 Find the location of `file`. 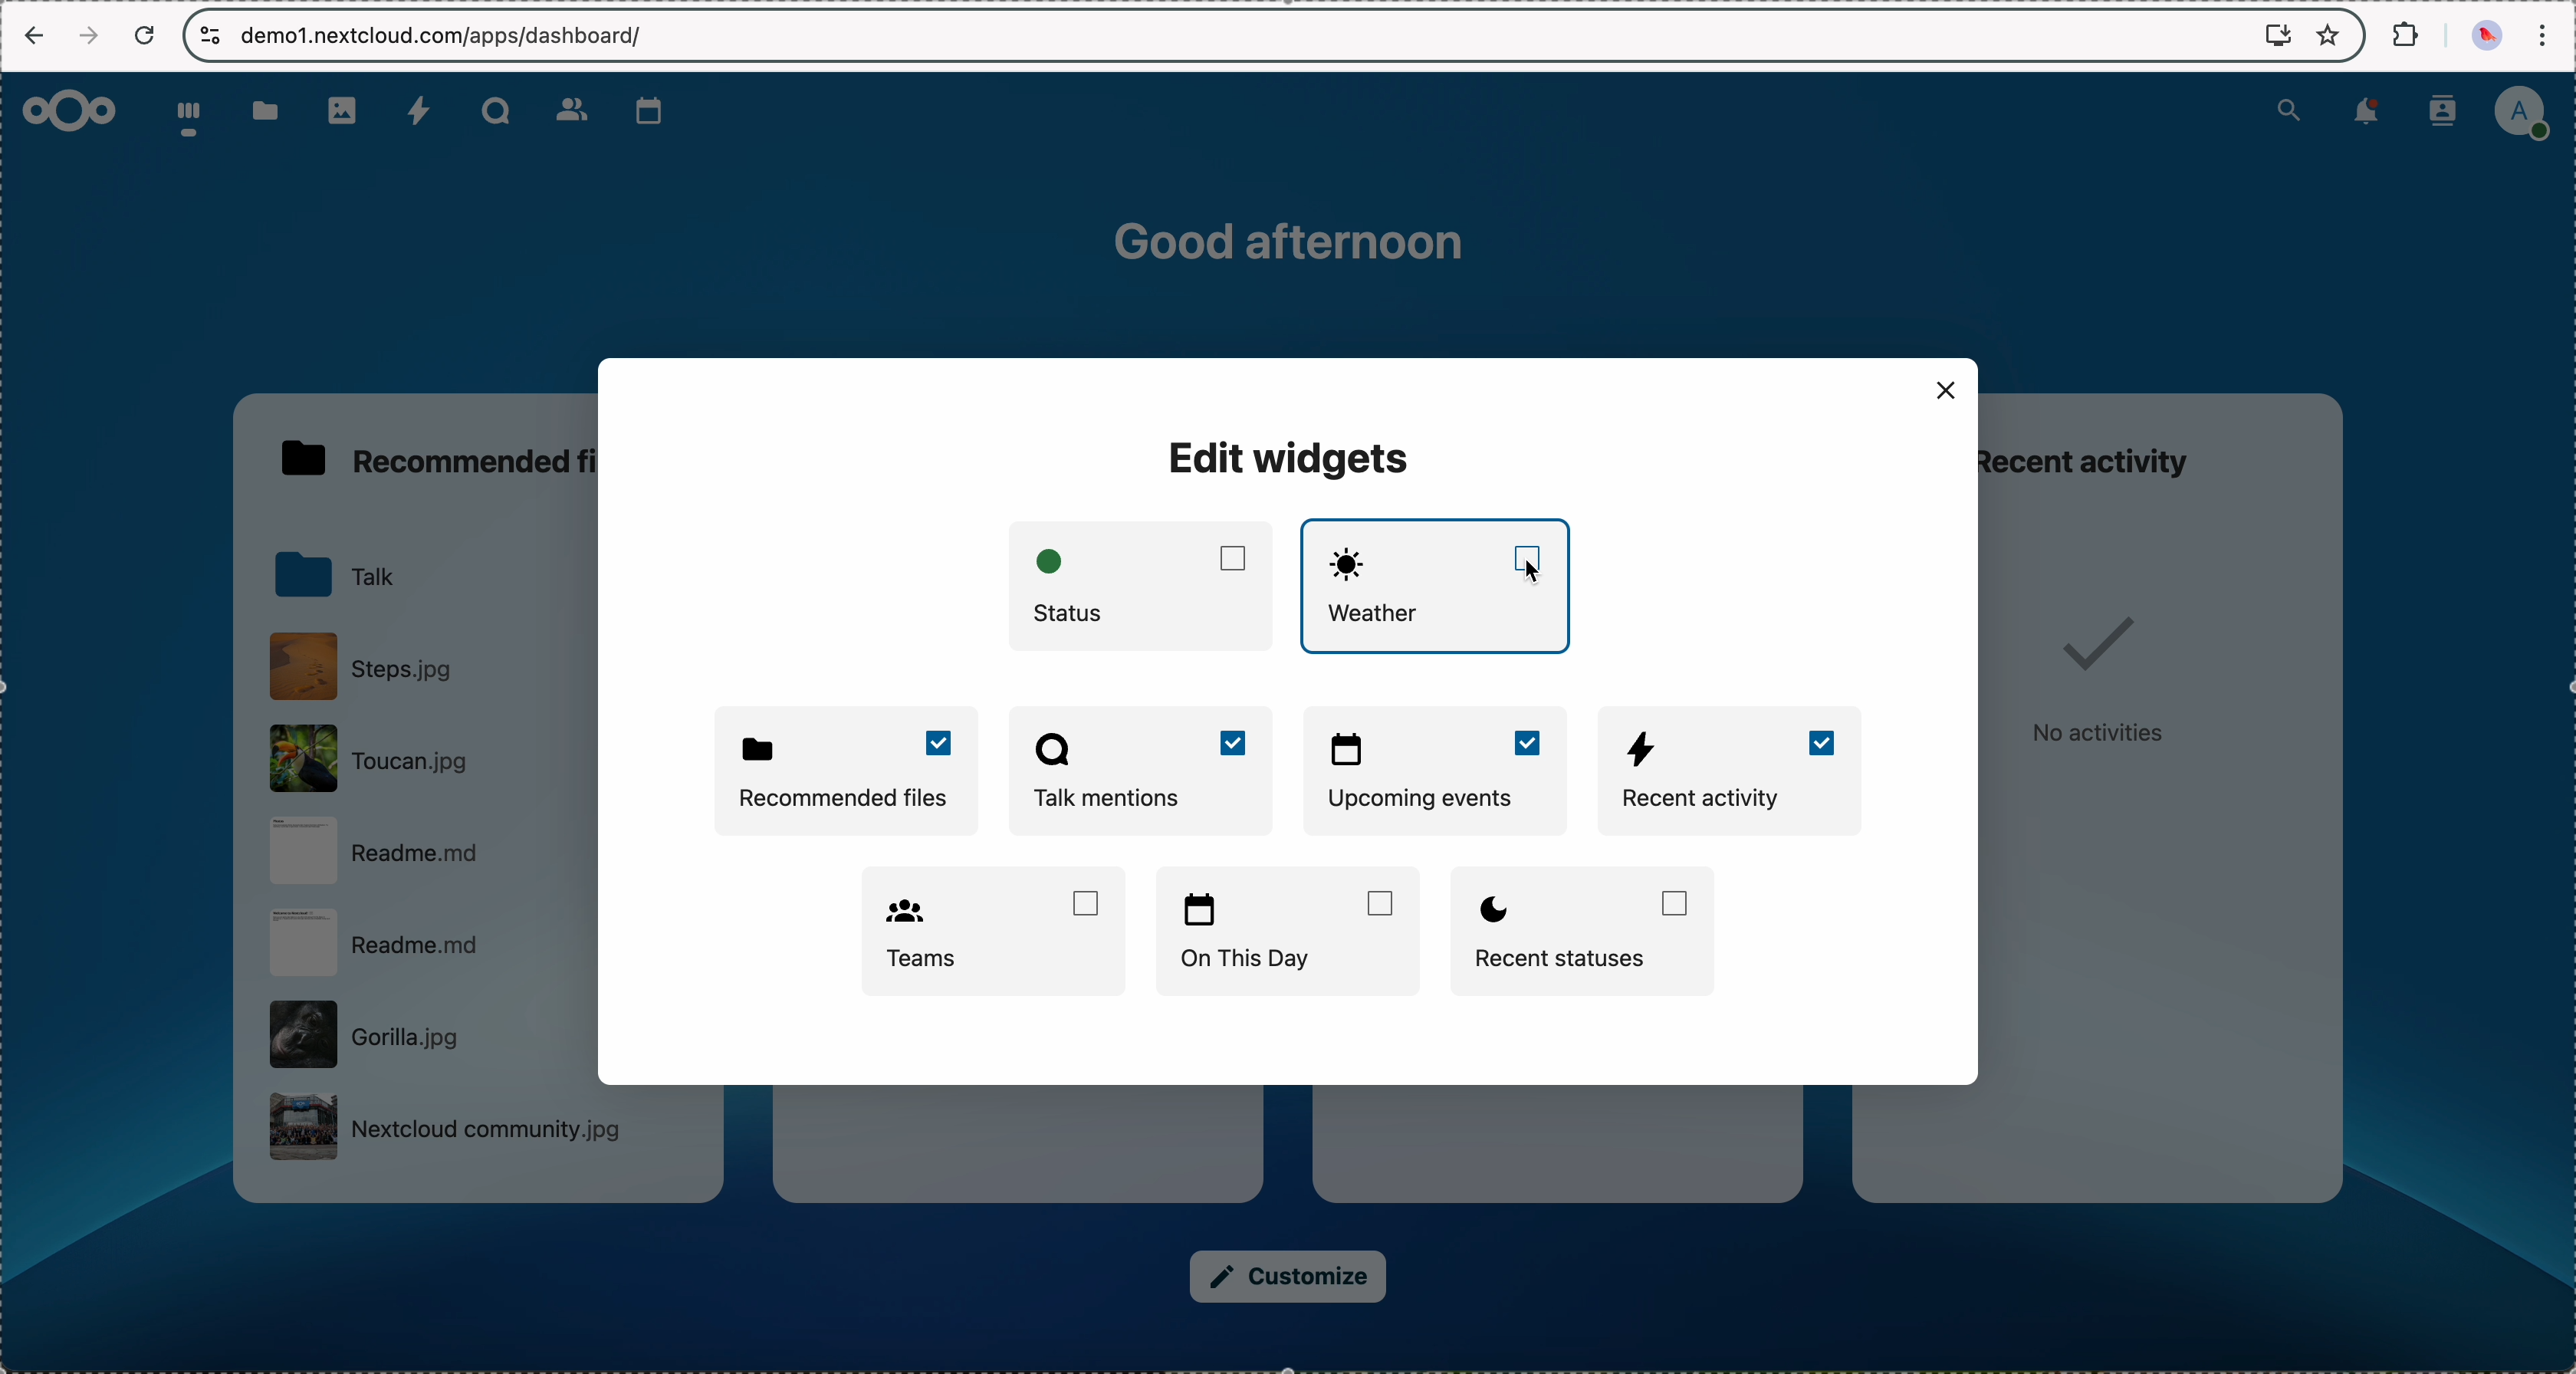

file is located at coordinates (422, 757).